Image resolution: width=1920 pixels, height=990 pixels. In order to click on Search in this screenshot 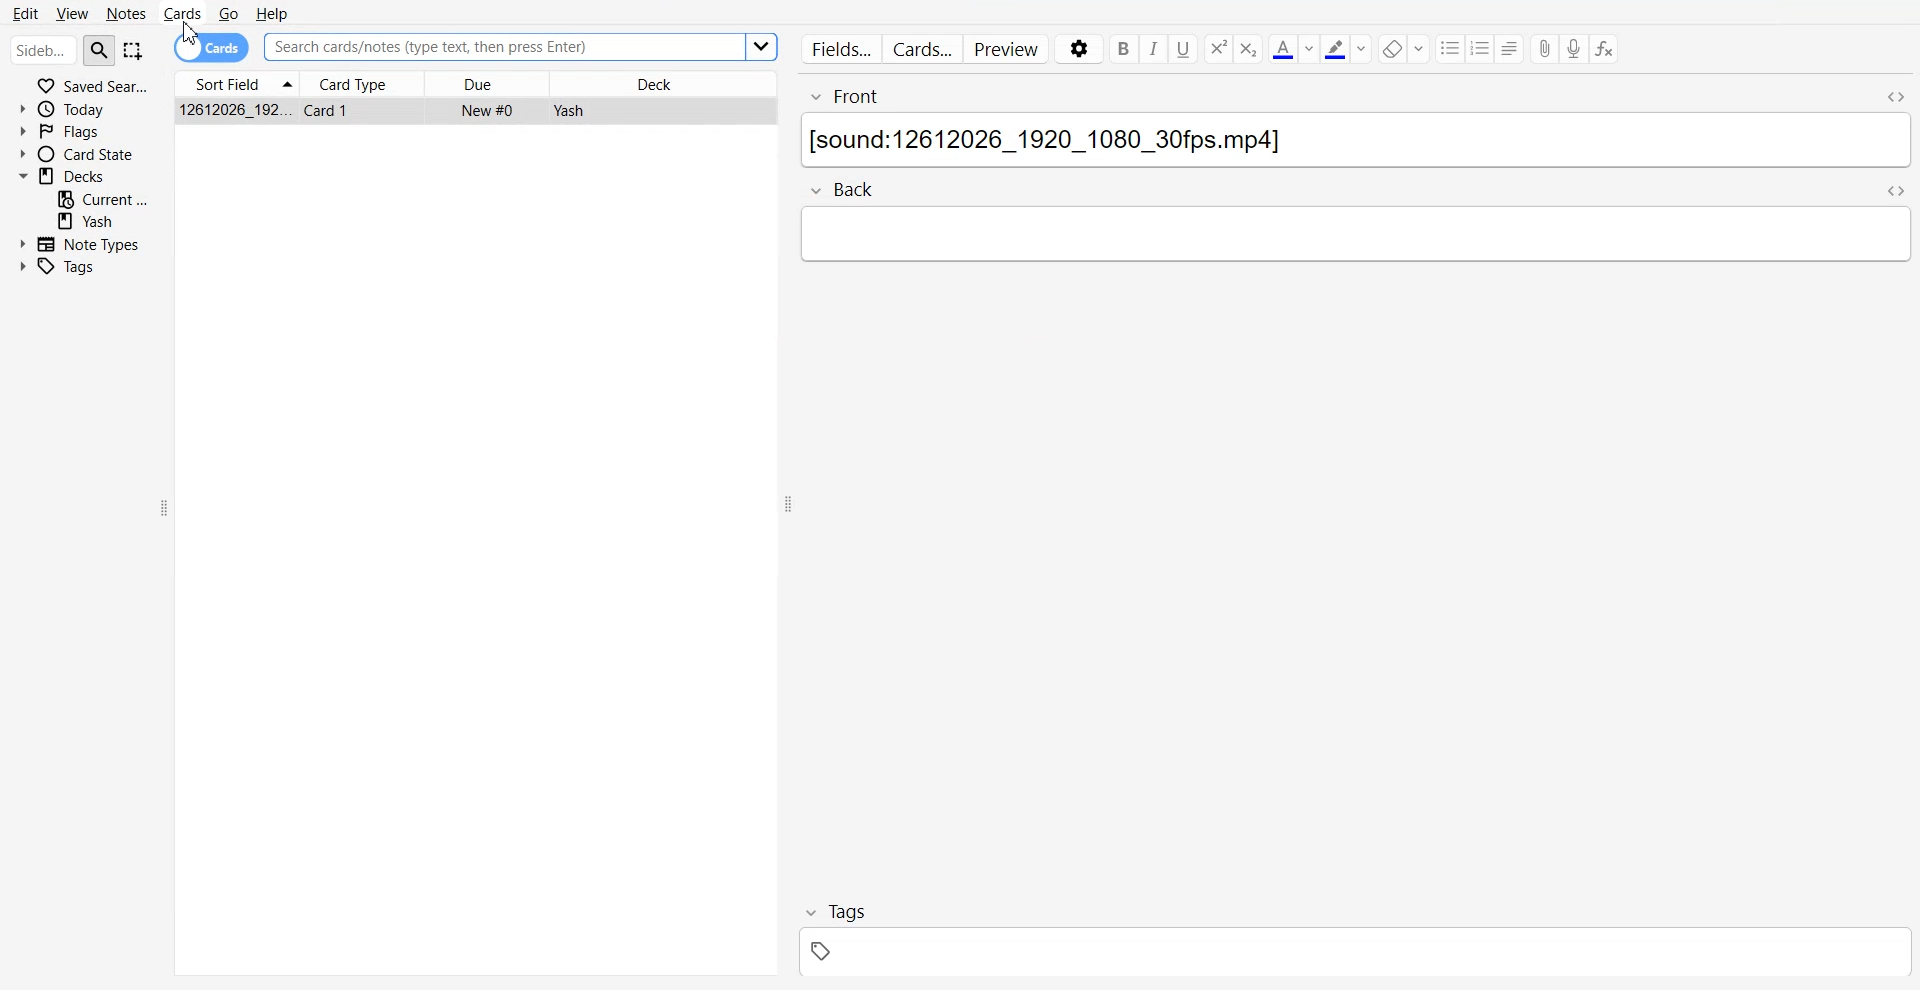, I will do `click(100, 49)`.